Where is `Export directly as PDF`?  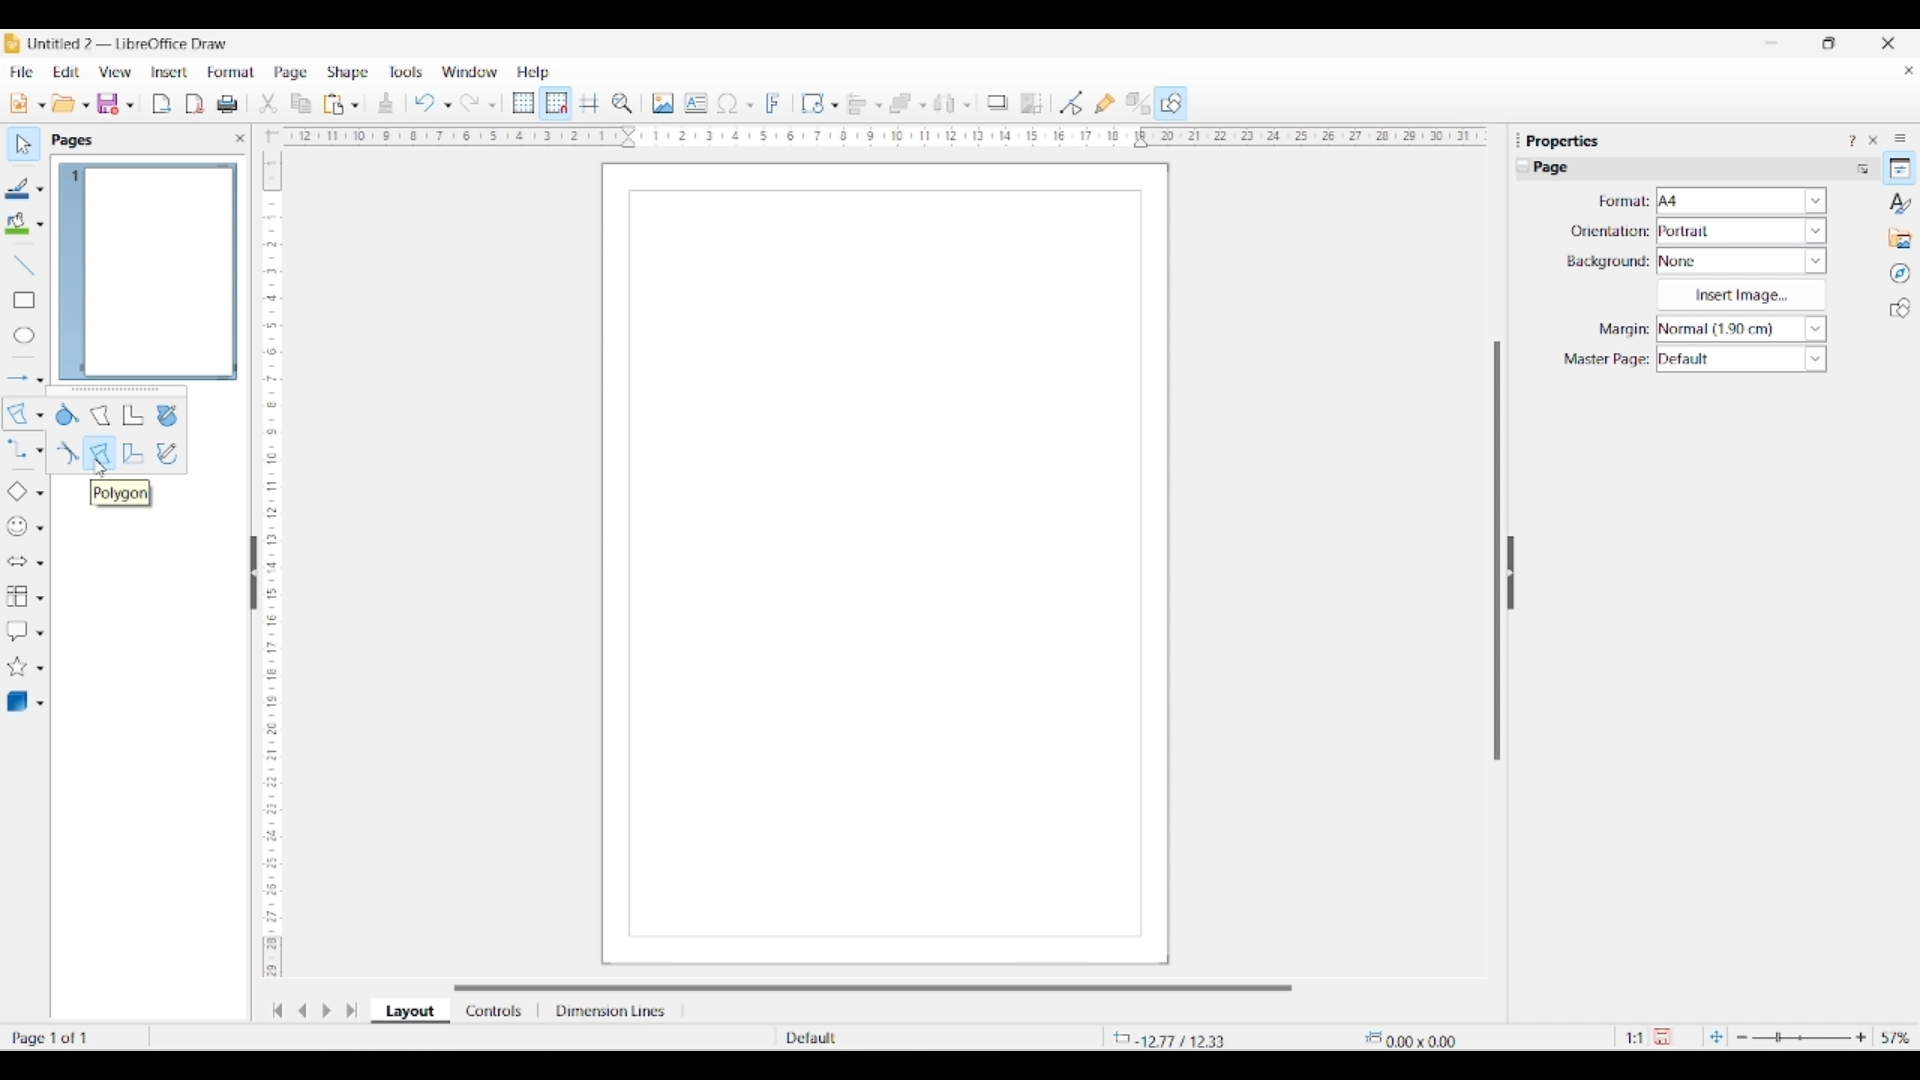
Export directly as PDF is located at coordinates (195, 105).